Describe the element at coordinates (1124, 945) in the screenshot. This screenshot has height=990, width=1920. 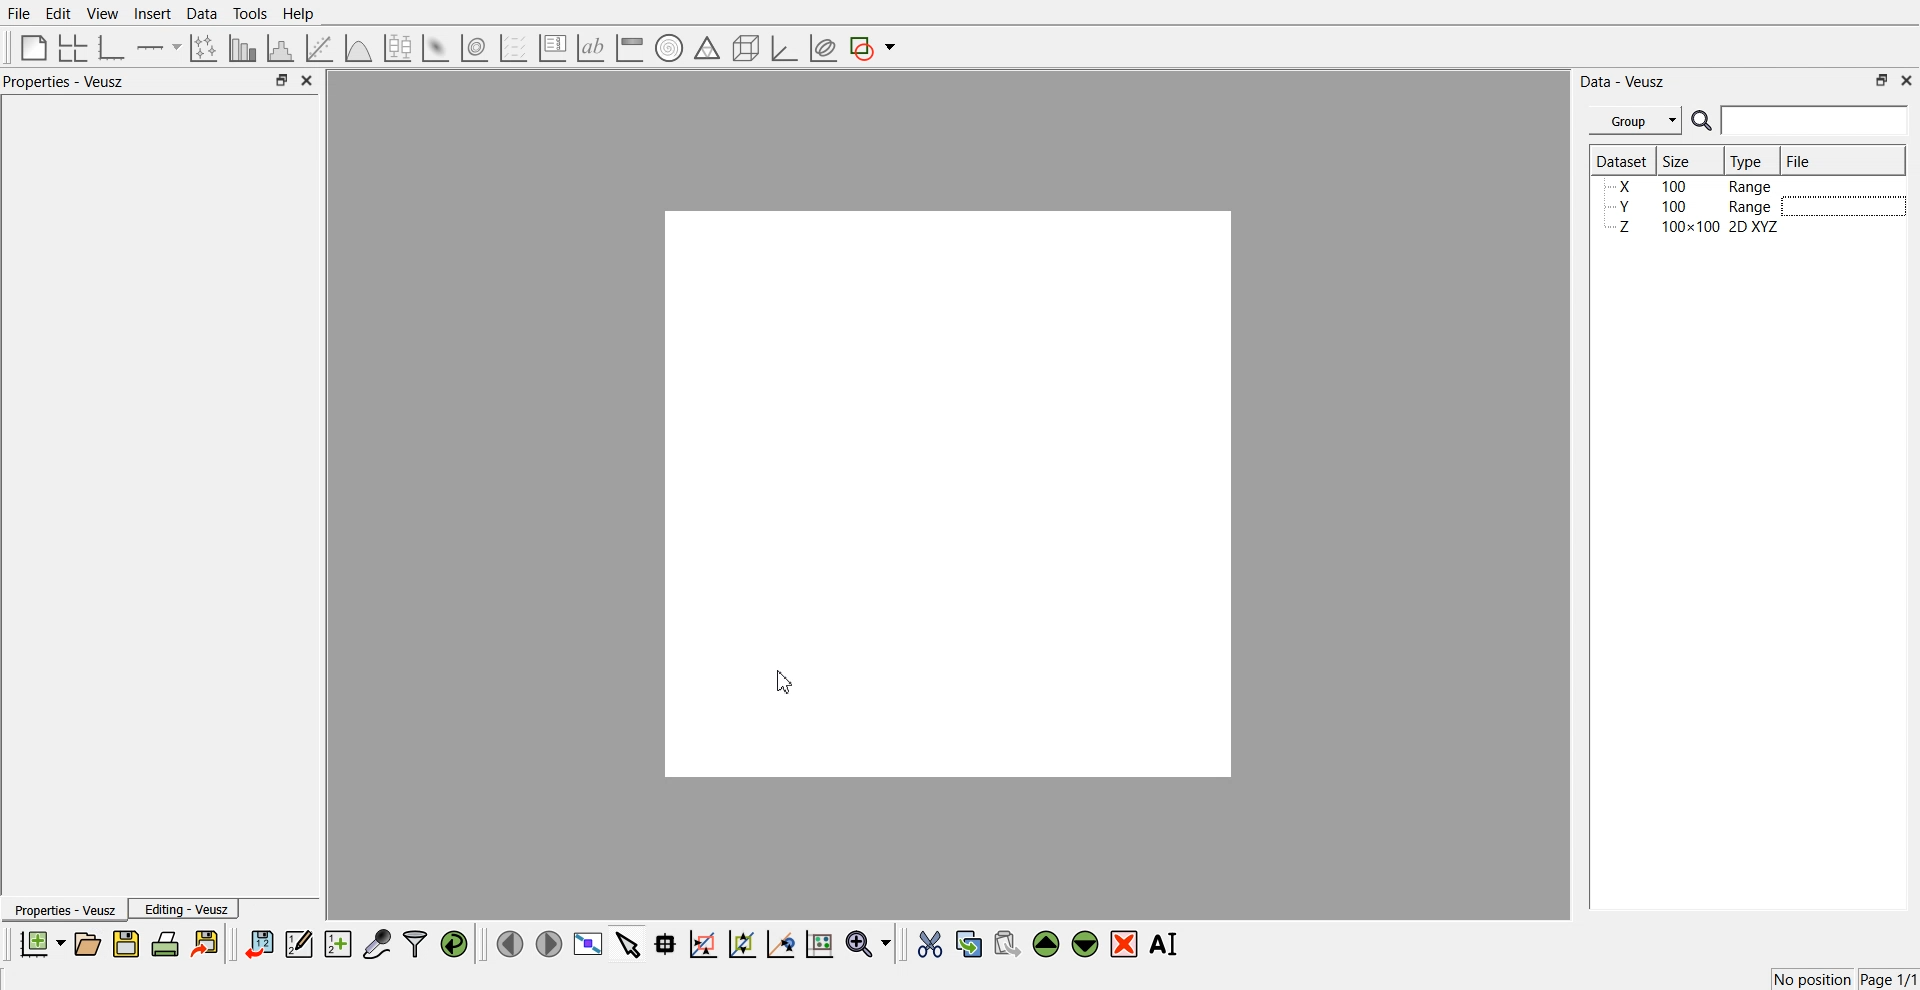
I see `Remove the selected widget` at that location.